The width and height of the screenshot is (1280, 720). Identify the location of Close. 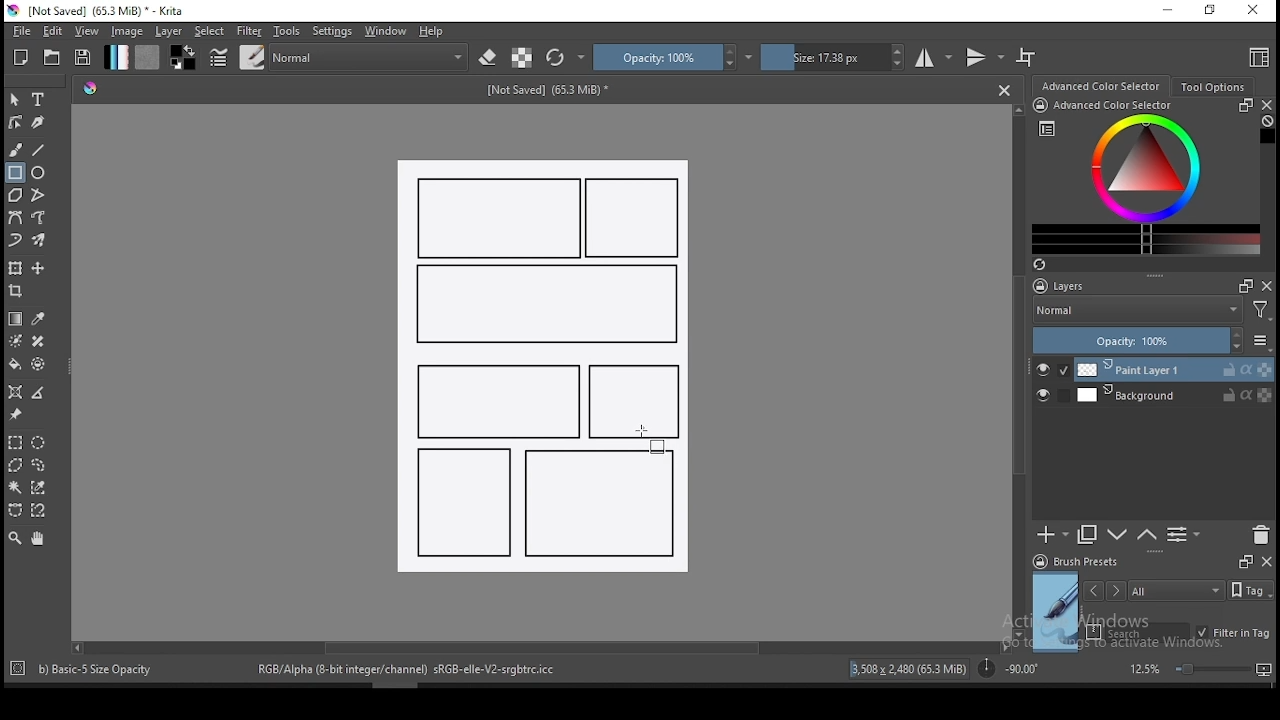
(1004, 89).